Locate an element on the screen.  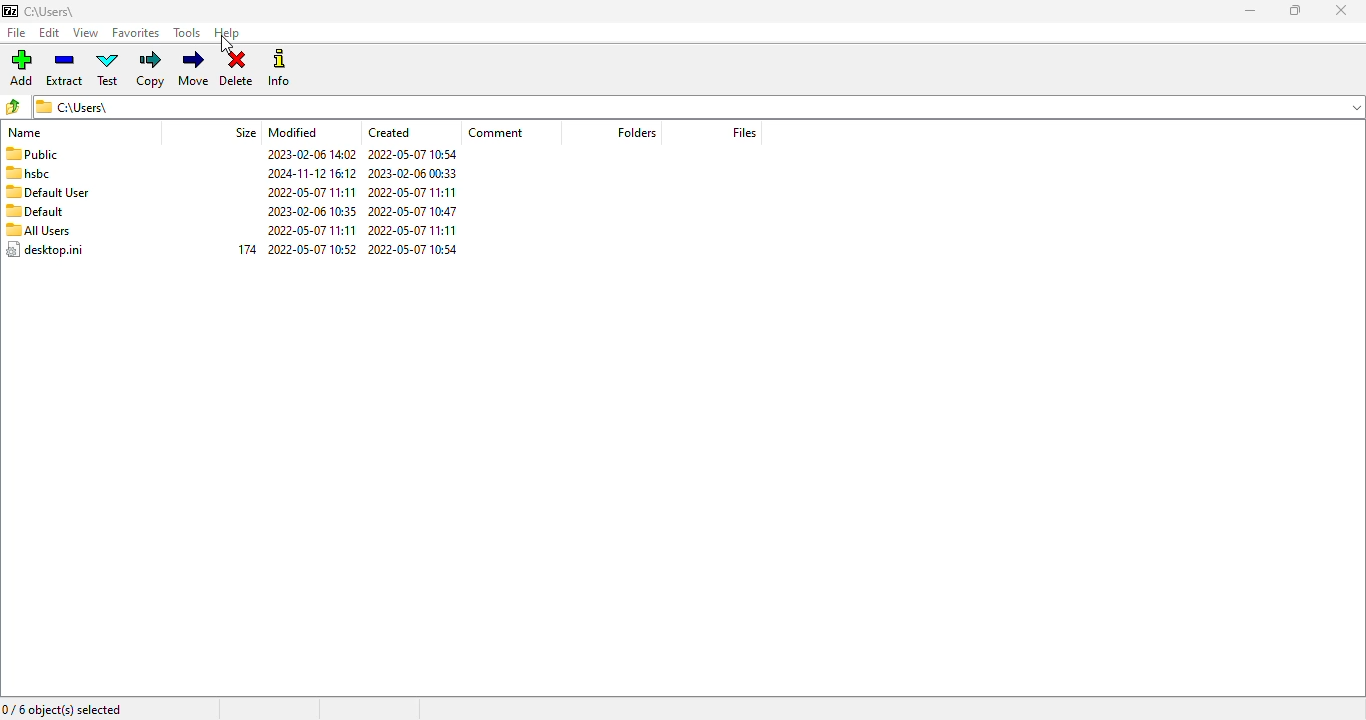
help is located at coordinates (227, 34).